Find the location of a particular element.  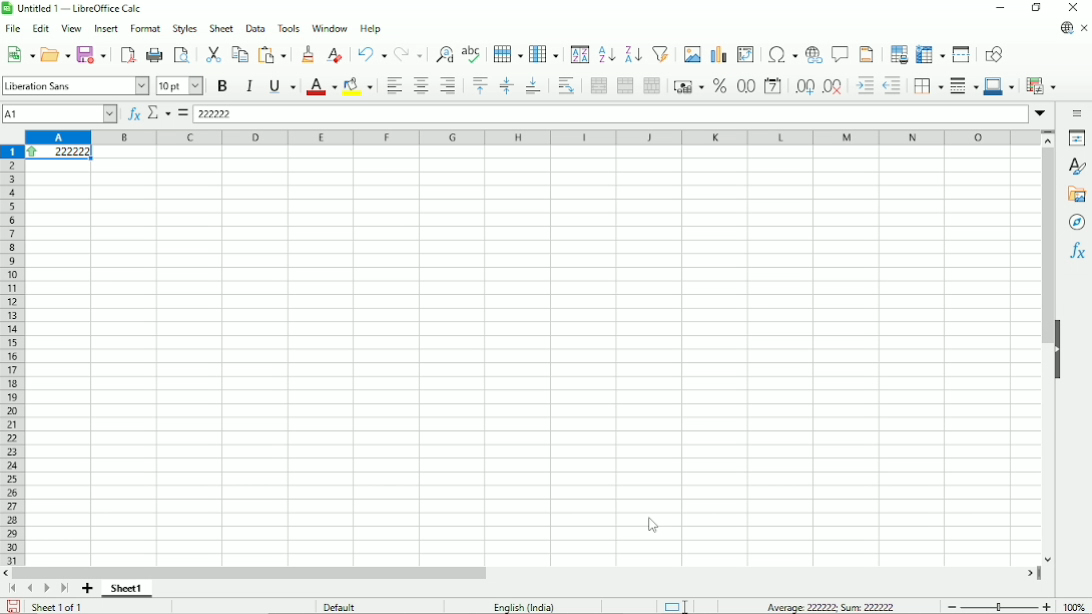

Standard selection is located at coordinates (674, 605).